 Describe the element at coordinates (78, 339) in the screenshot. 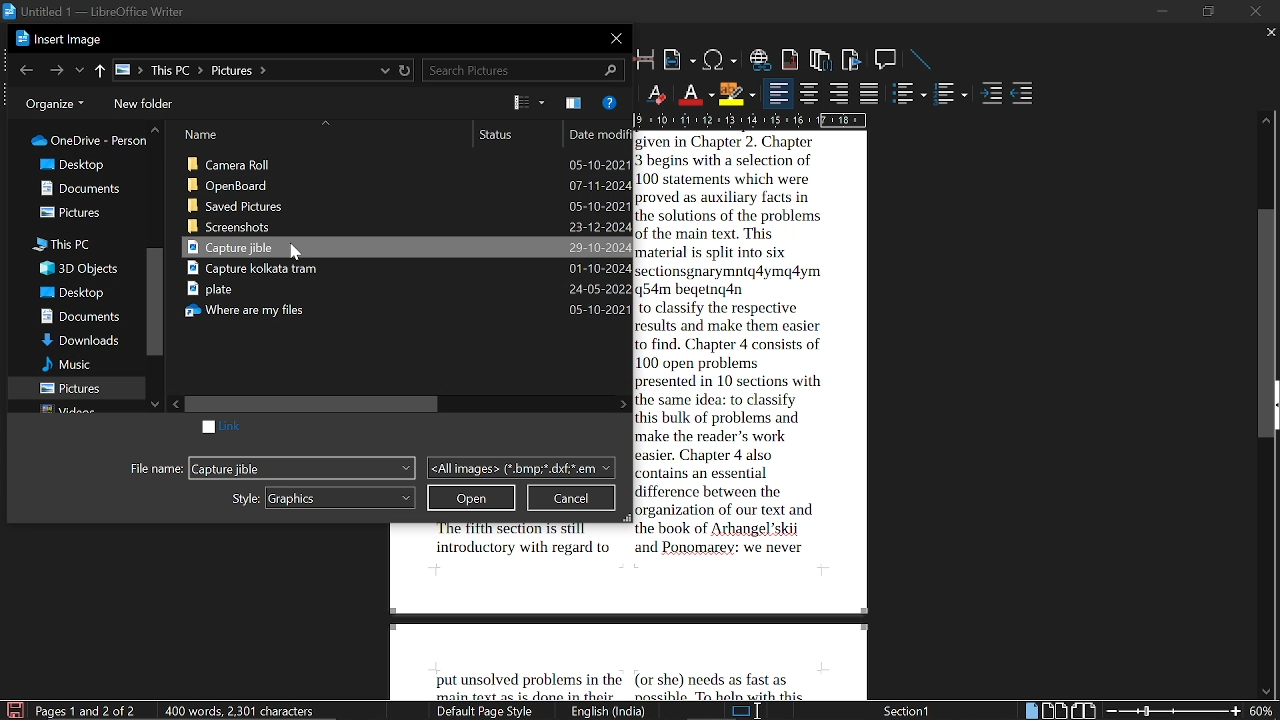

I see `downloads` at that location.